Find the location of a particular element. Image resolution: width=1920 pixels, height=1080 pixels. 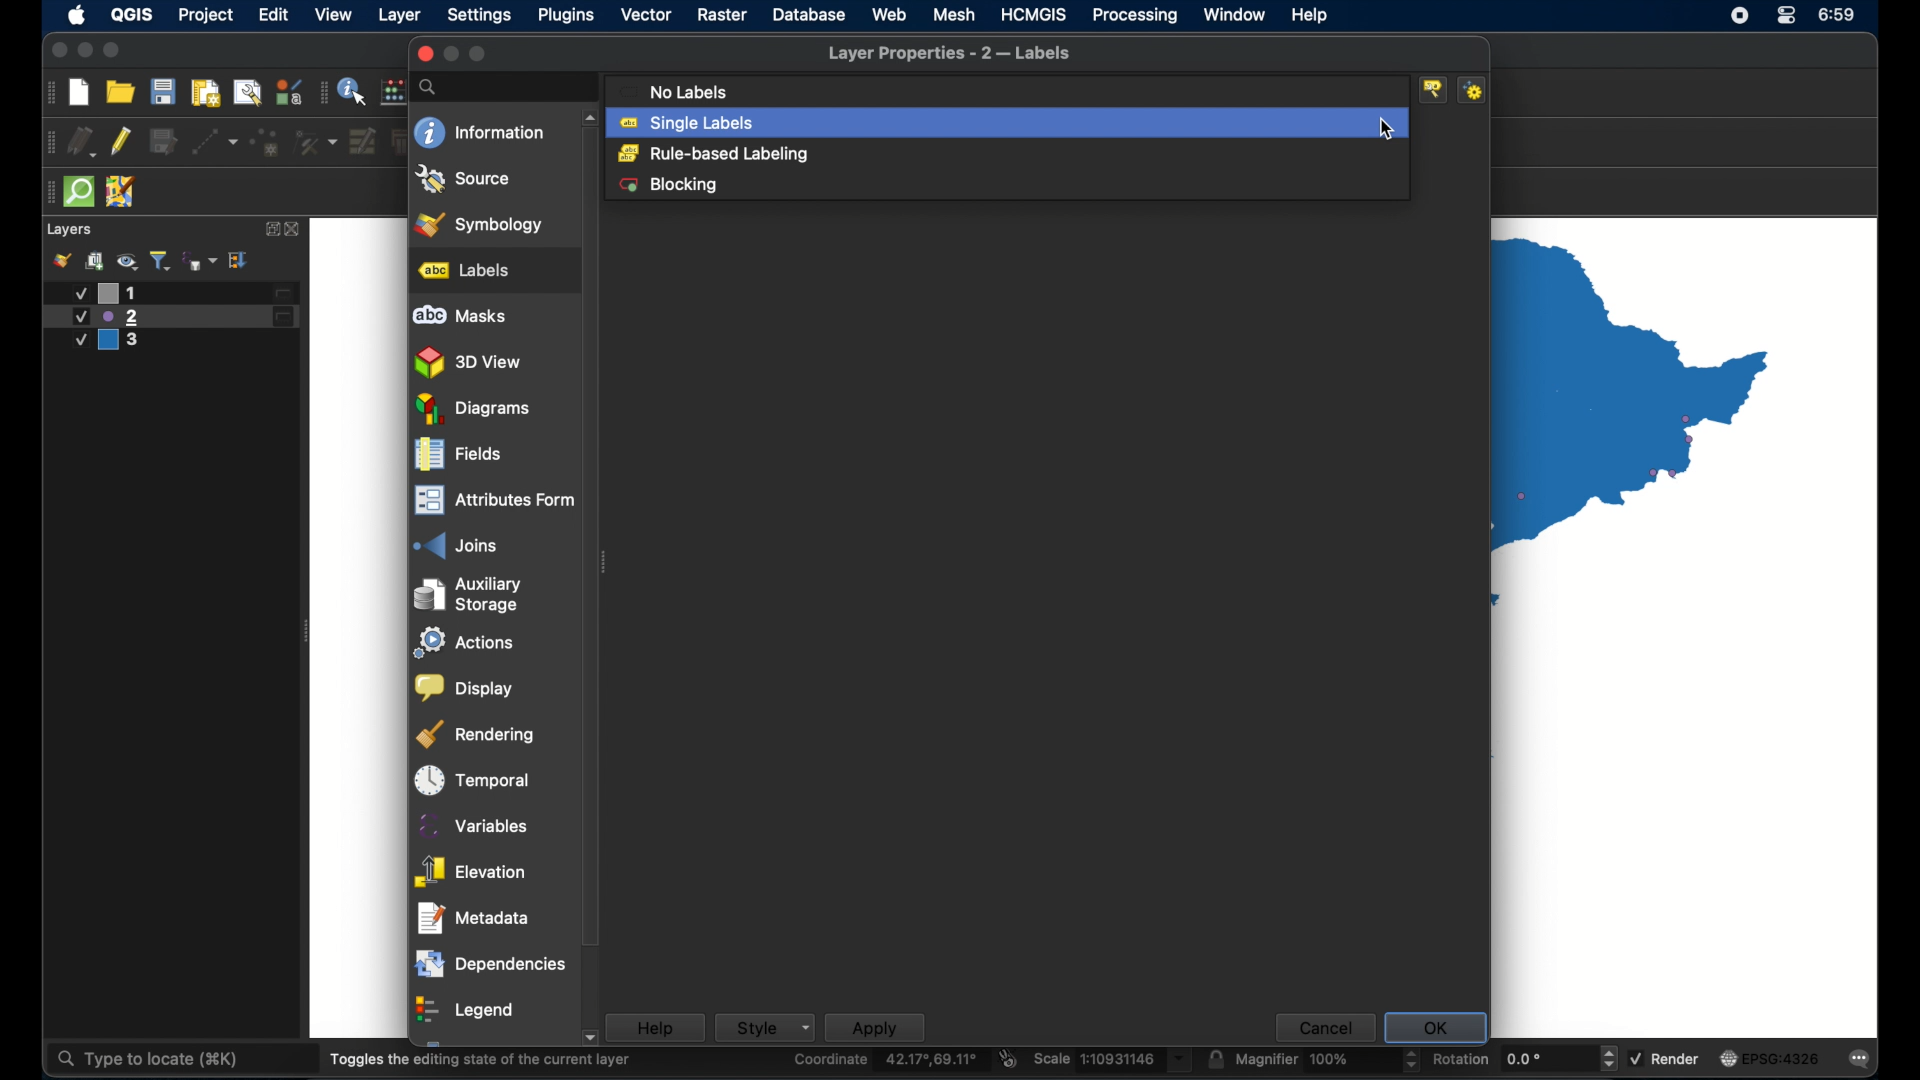

processing is located at coordinates (1134, 15).